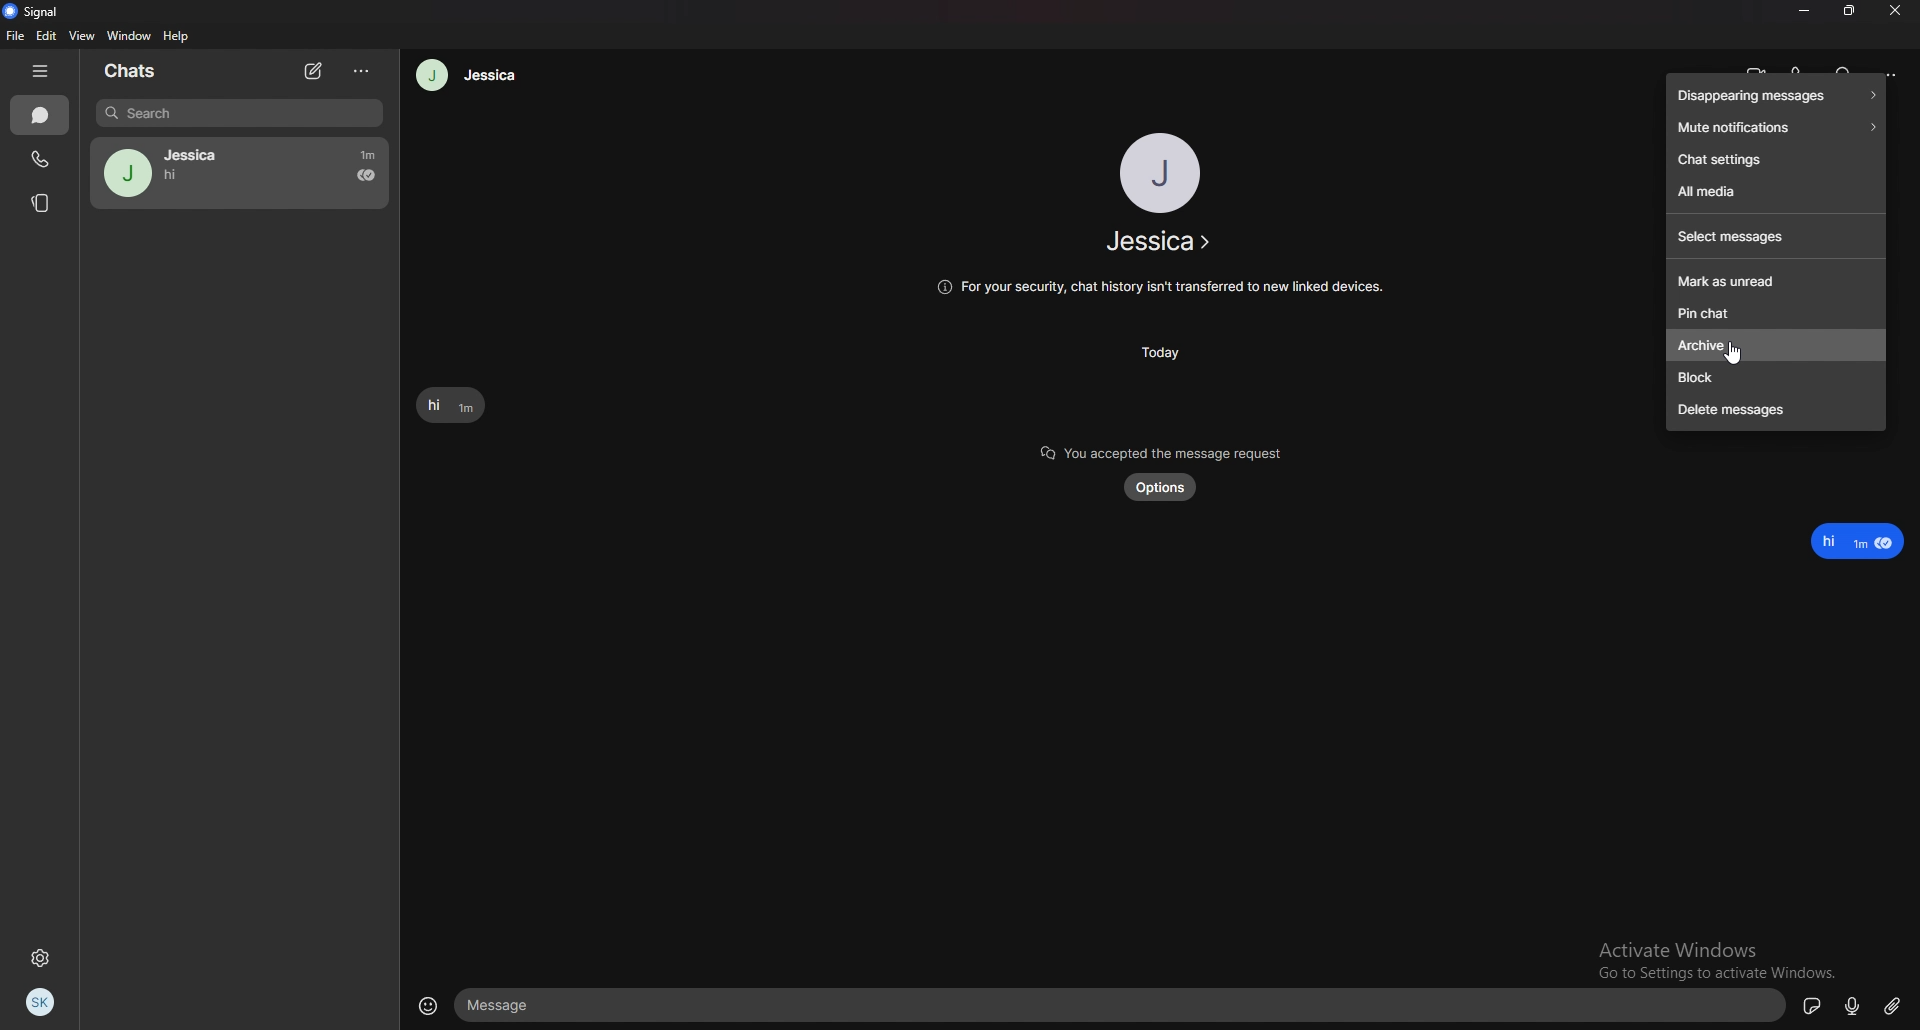 This screenshot has width=1920, height=1030. I want to click on mark as unread, so click(1775, 280).